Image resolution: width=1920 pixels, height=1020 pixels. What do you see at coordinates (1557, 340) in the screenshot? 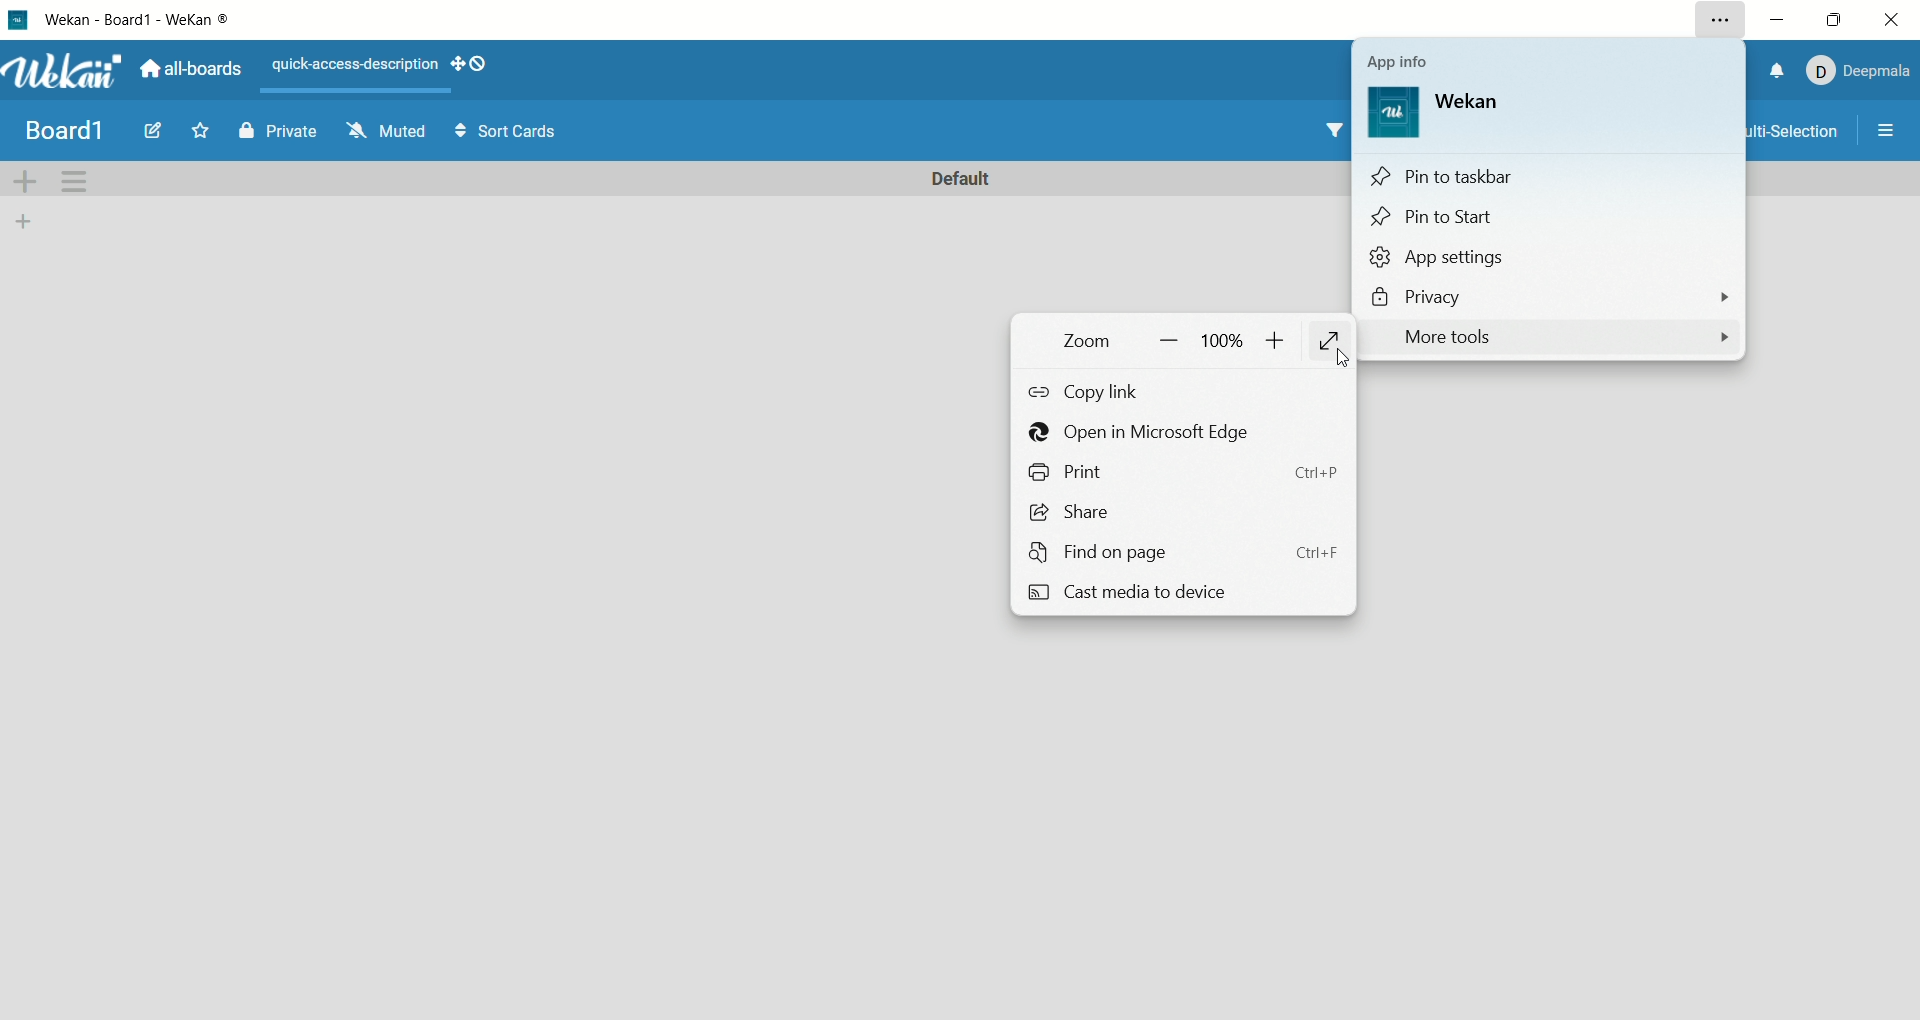
I see `more tools` at bounding box center [1557, 340].